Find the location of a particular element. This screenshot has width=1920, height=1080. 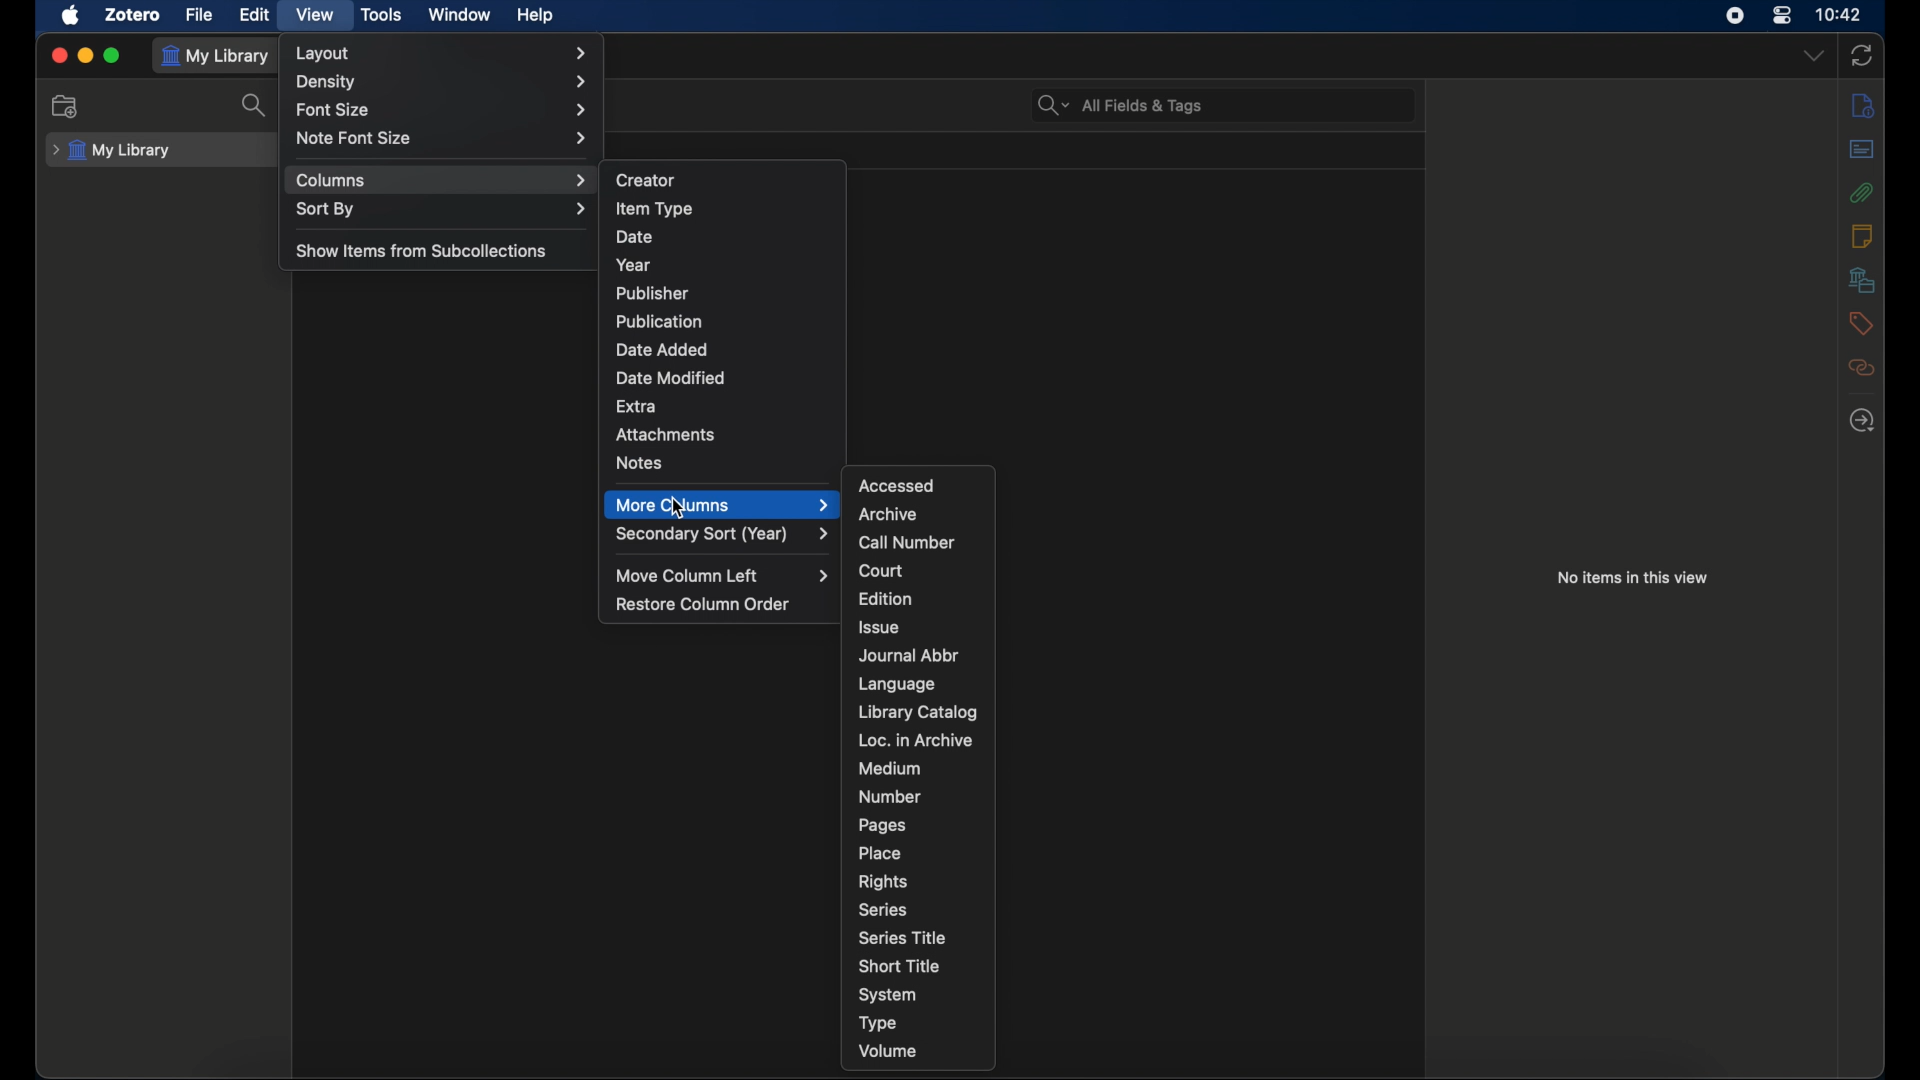

Cursor is located at coordinates (683, 508).